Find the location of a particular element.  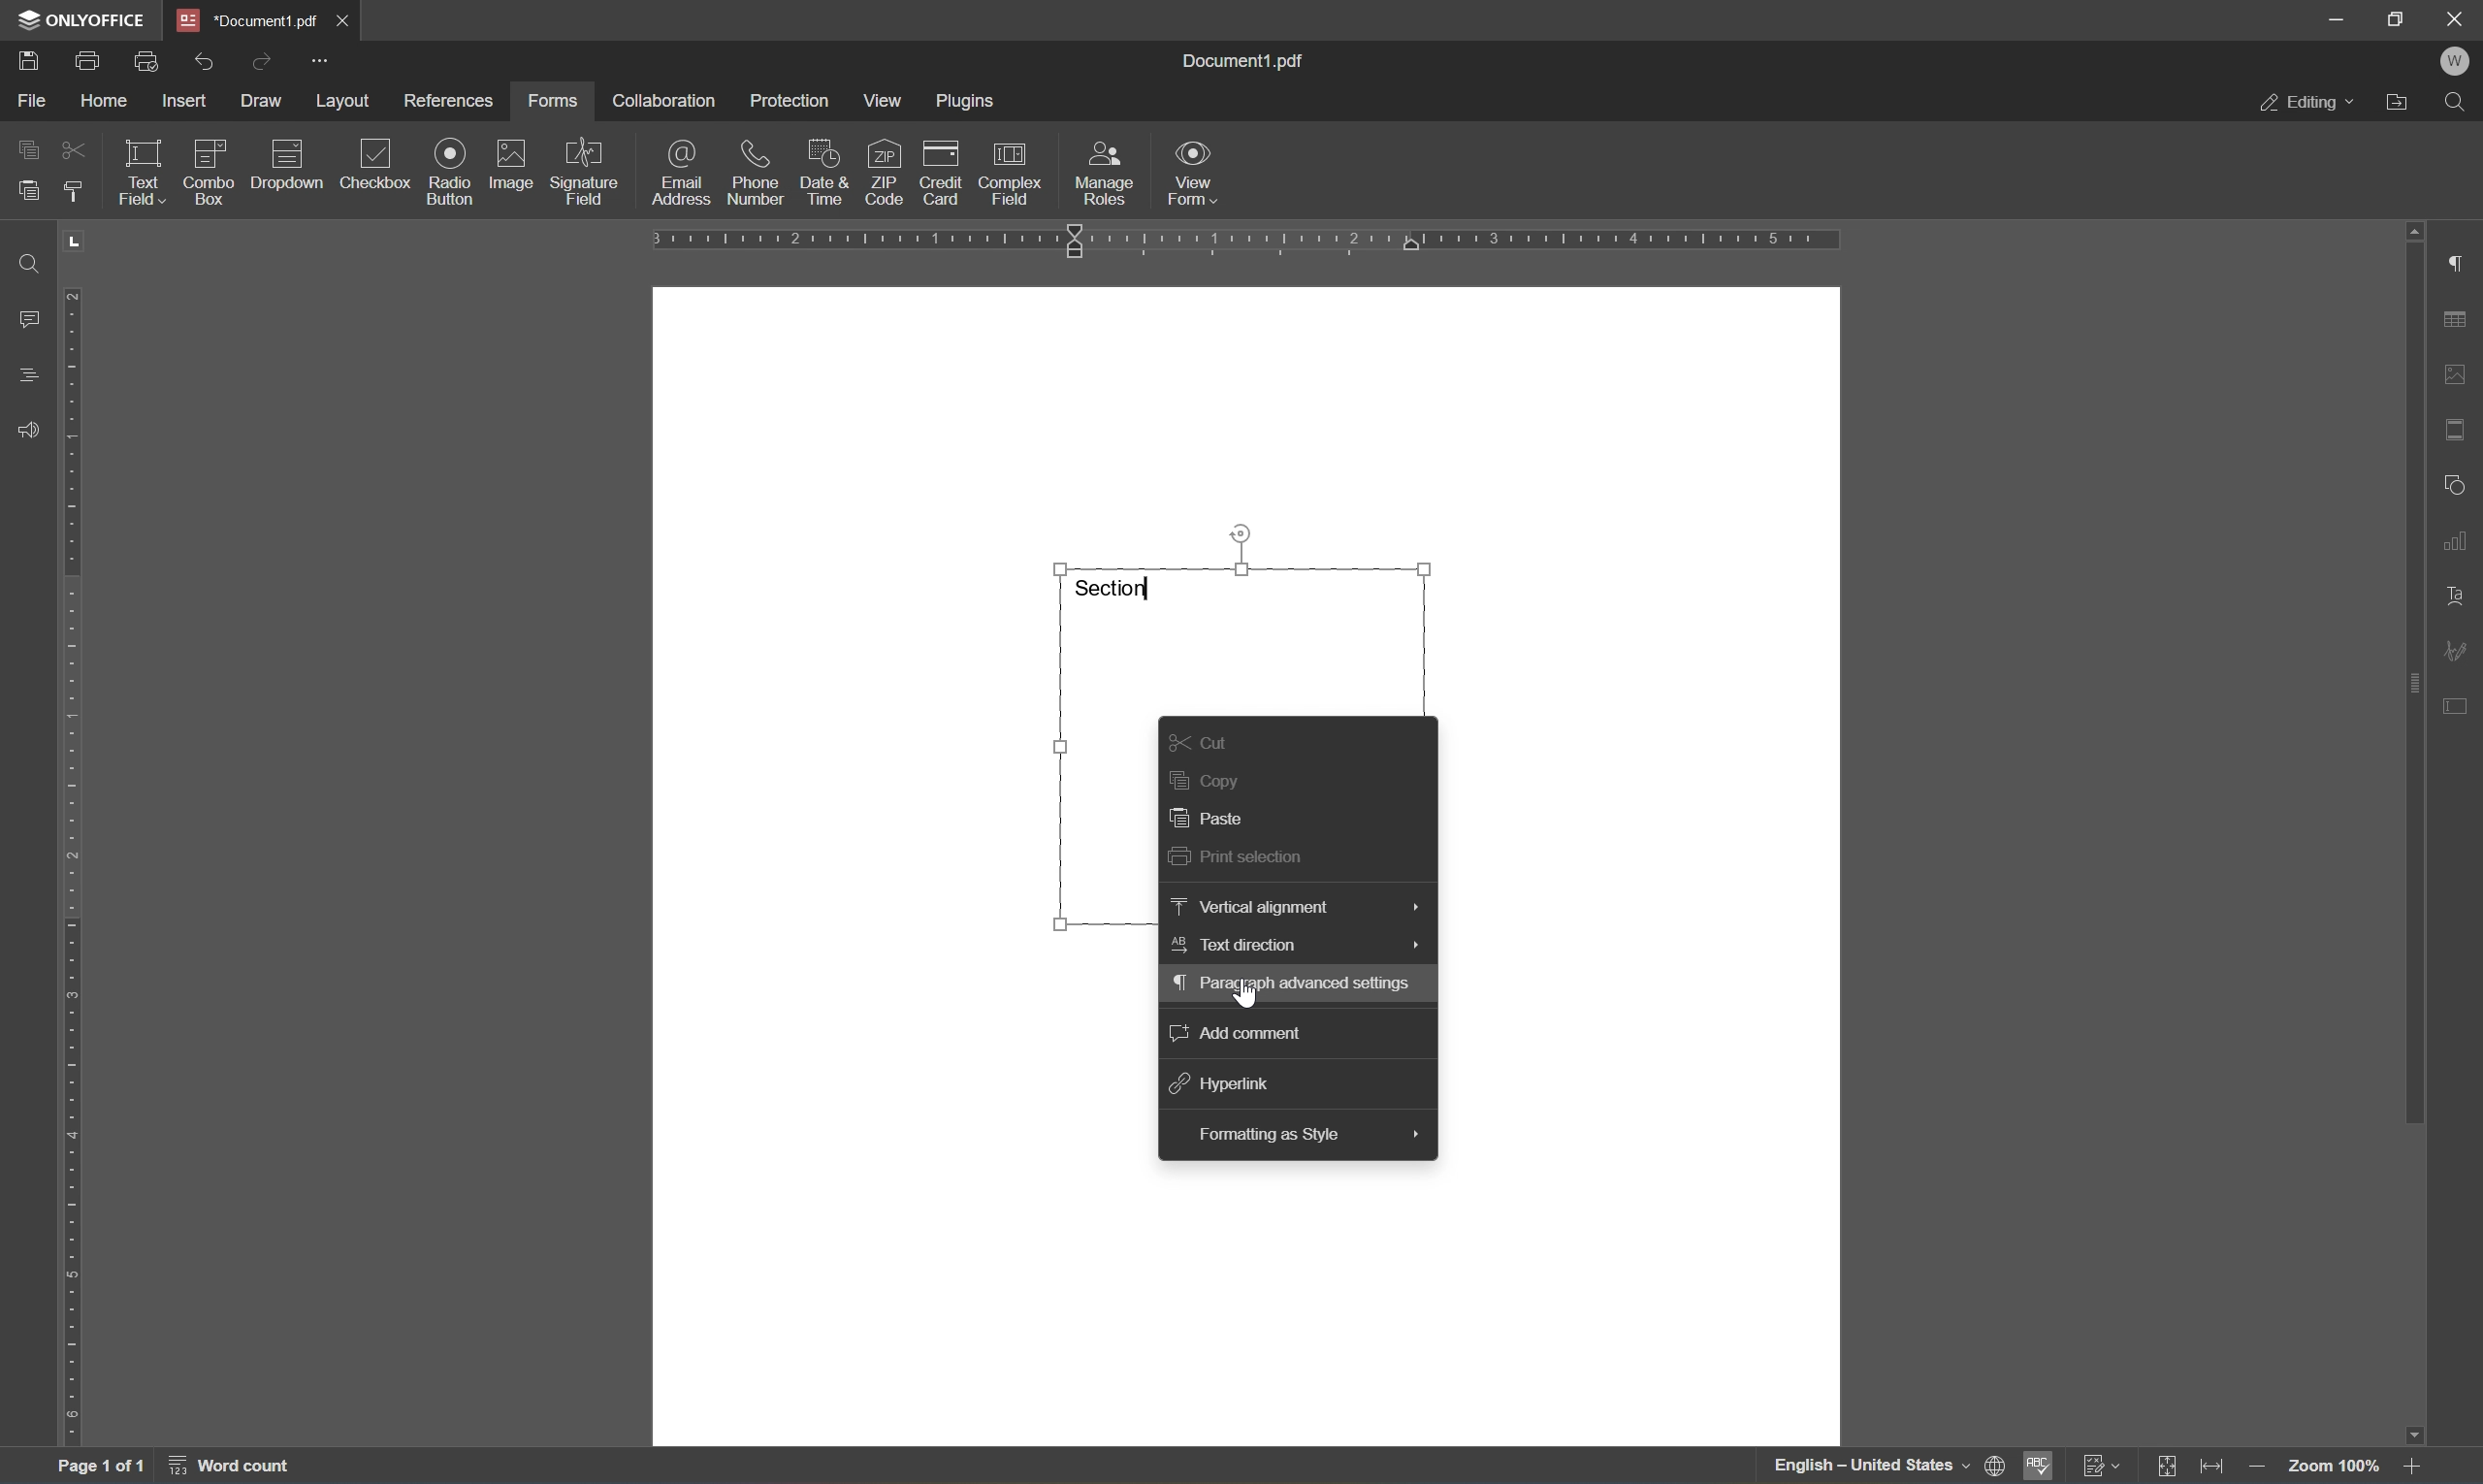

cut is located at coordinates (72, 148).